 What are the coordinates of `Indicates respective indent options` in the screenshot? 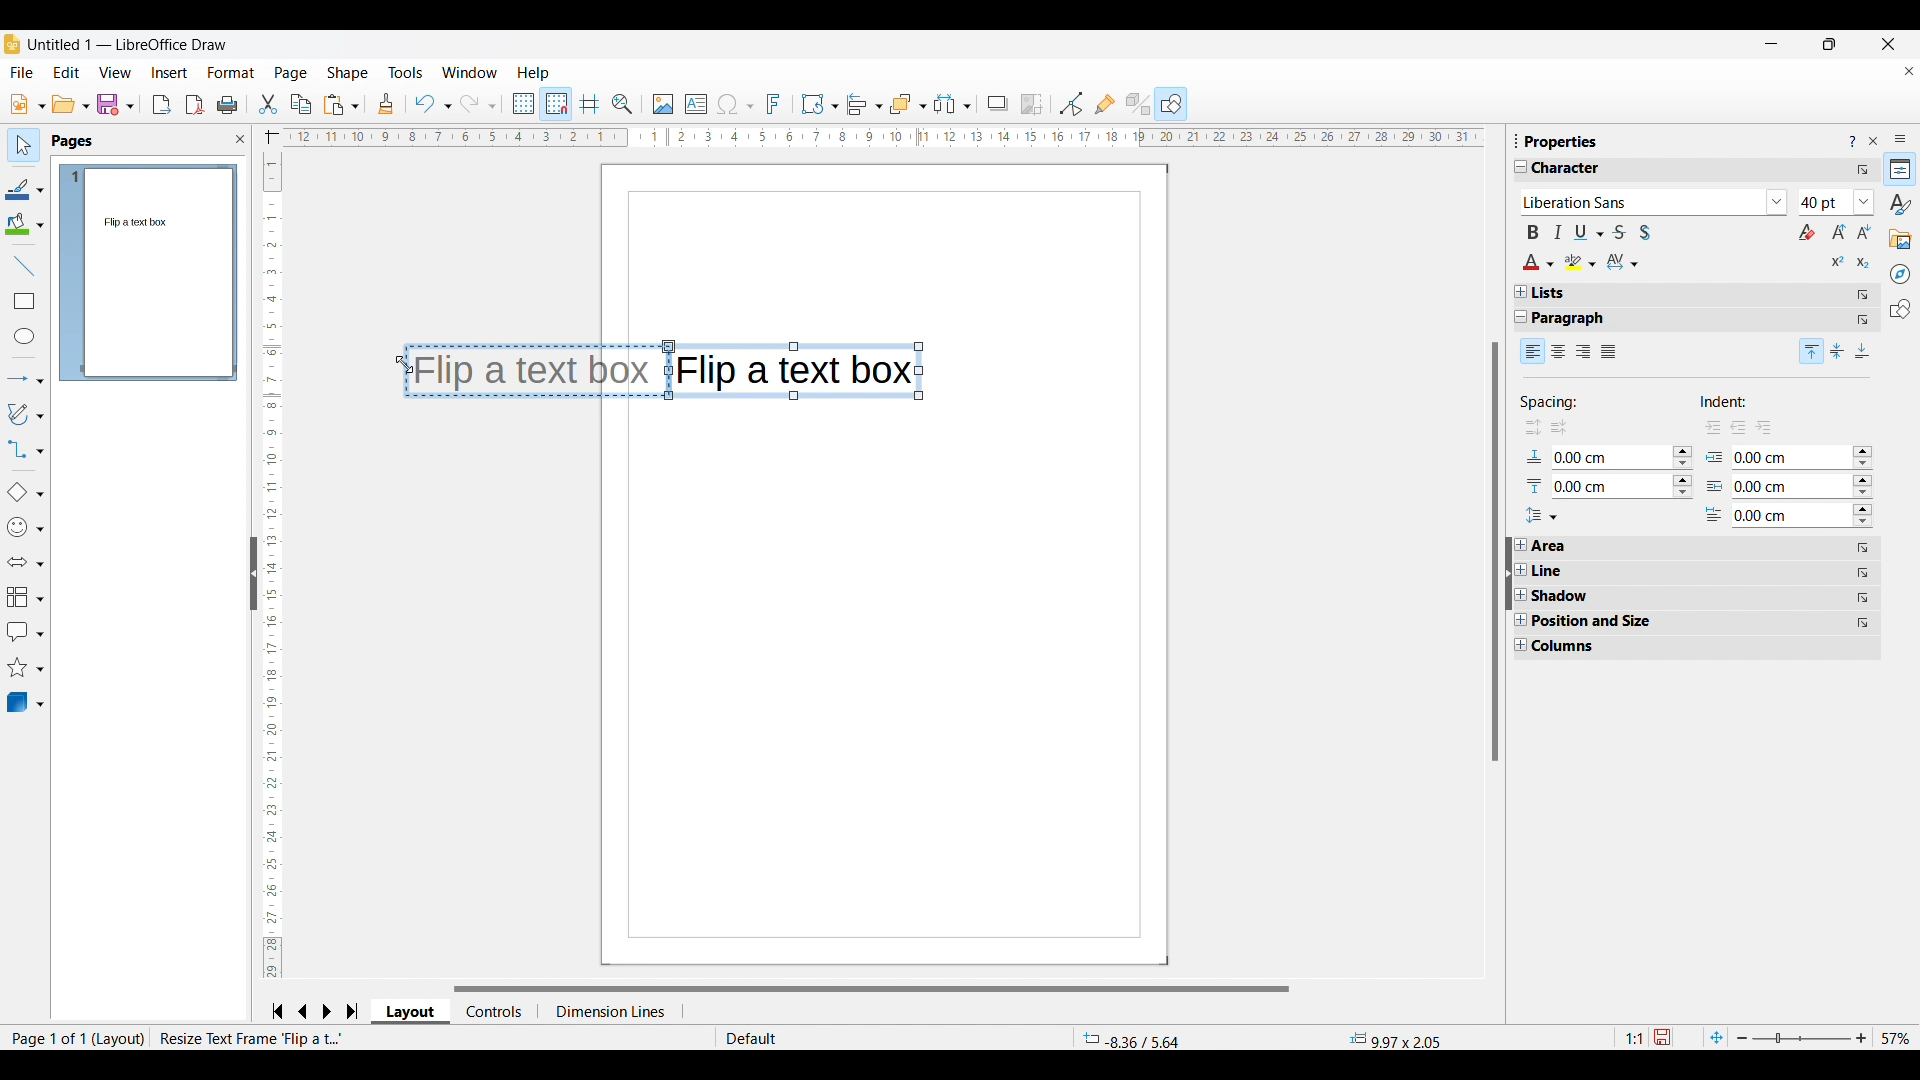 It's located at (1715, 486).